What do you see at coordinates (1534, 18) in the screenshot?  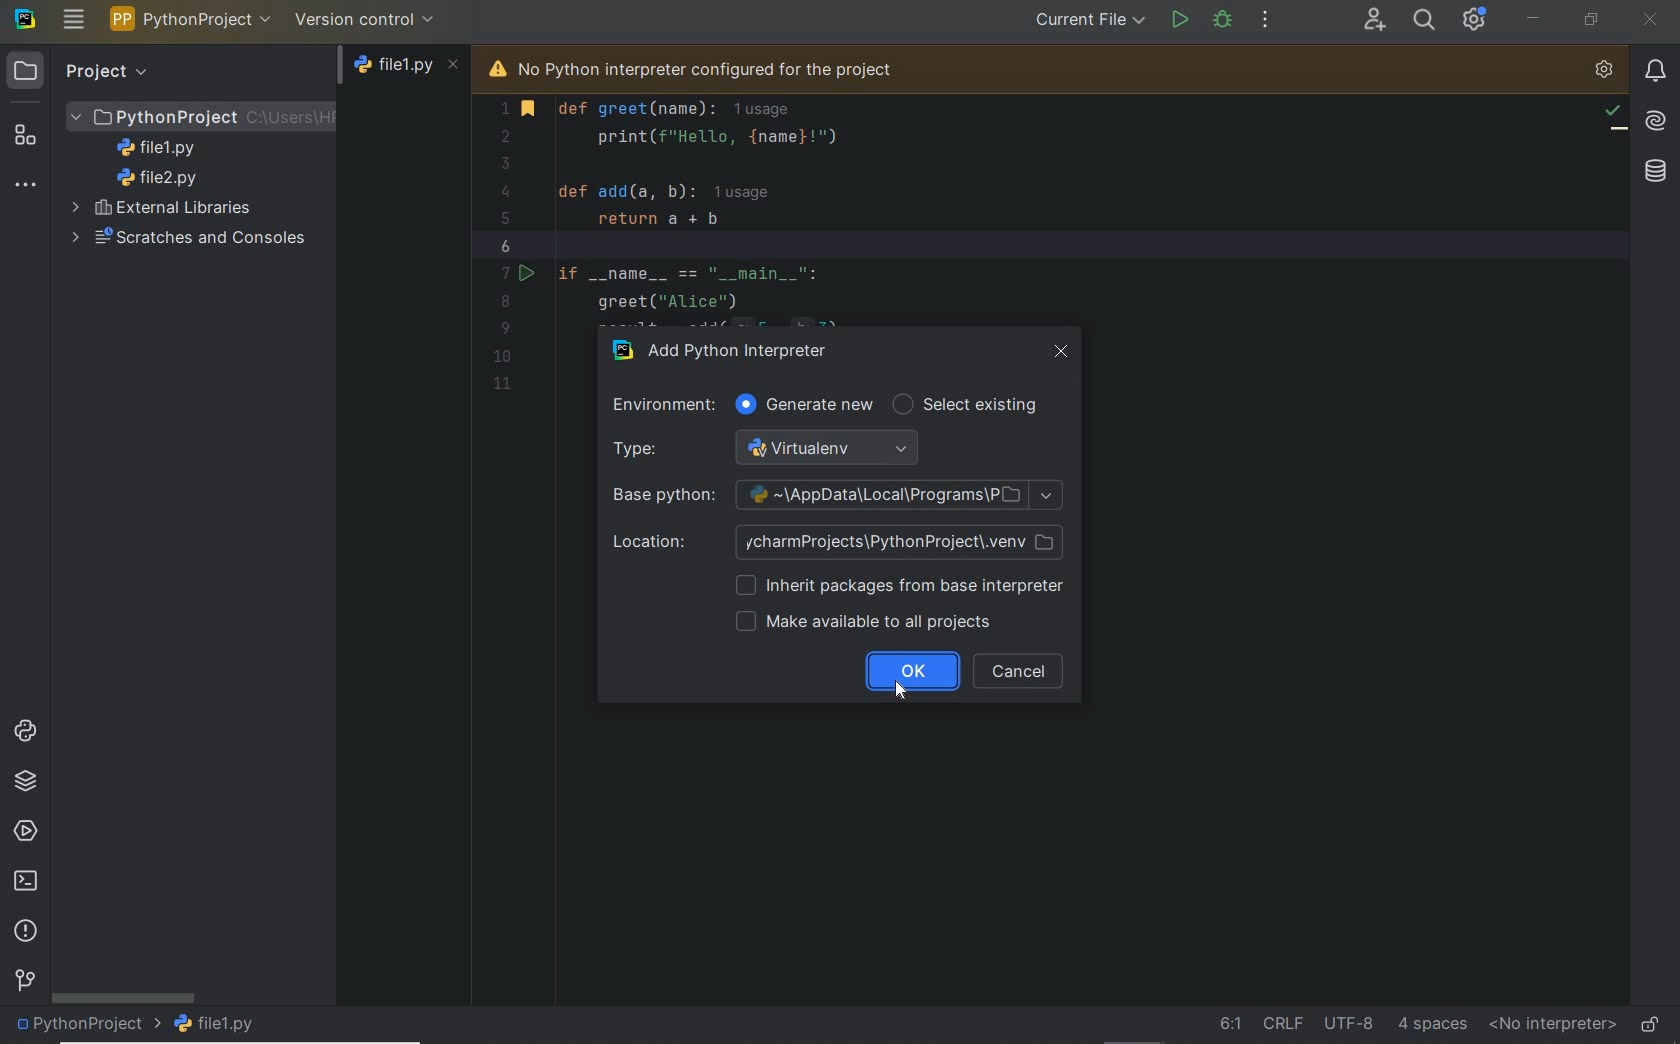 I see `MINIMIZE` at bounding box center [1534, 18].